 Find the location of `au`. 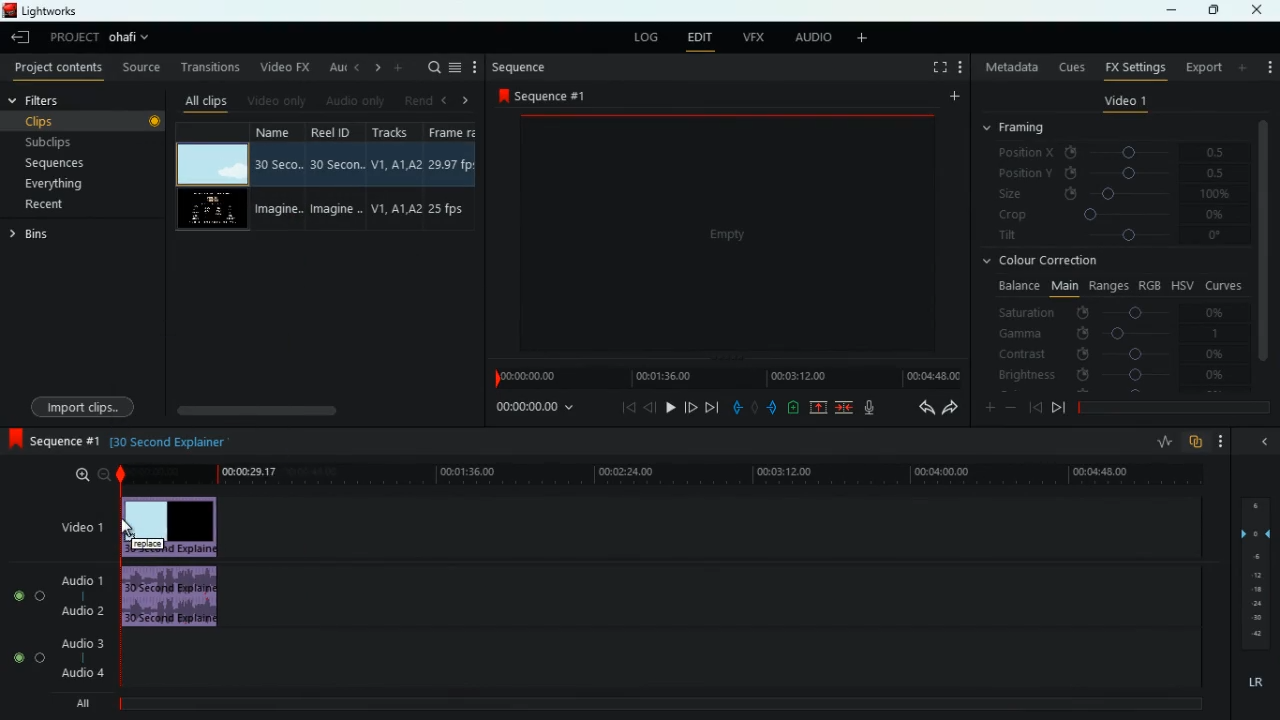

au is located at coordinates (331, 67).